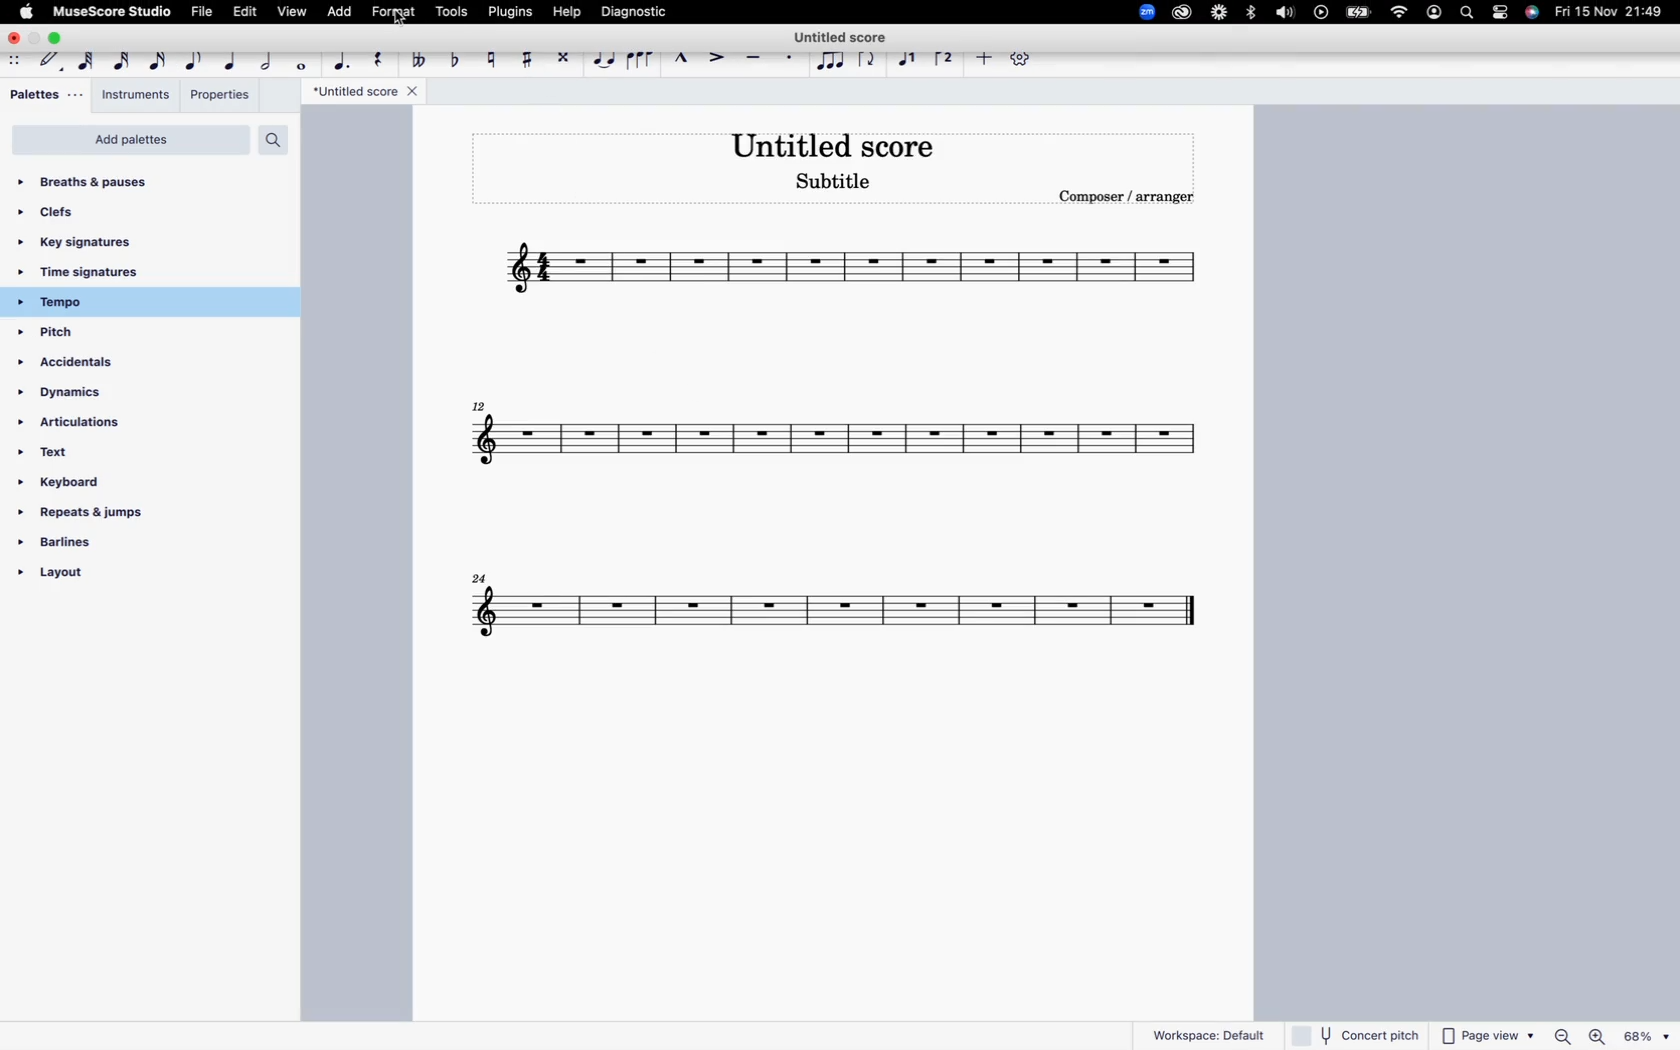 This screenshot has height=1050, width=1680. I want to click on battery, so click(1359, 12).